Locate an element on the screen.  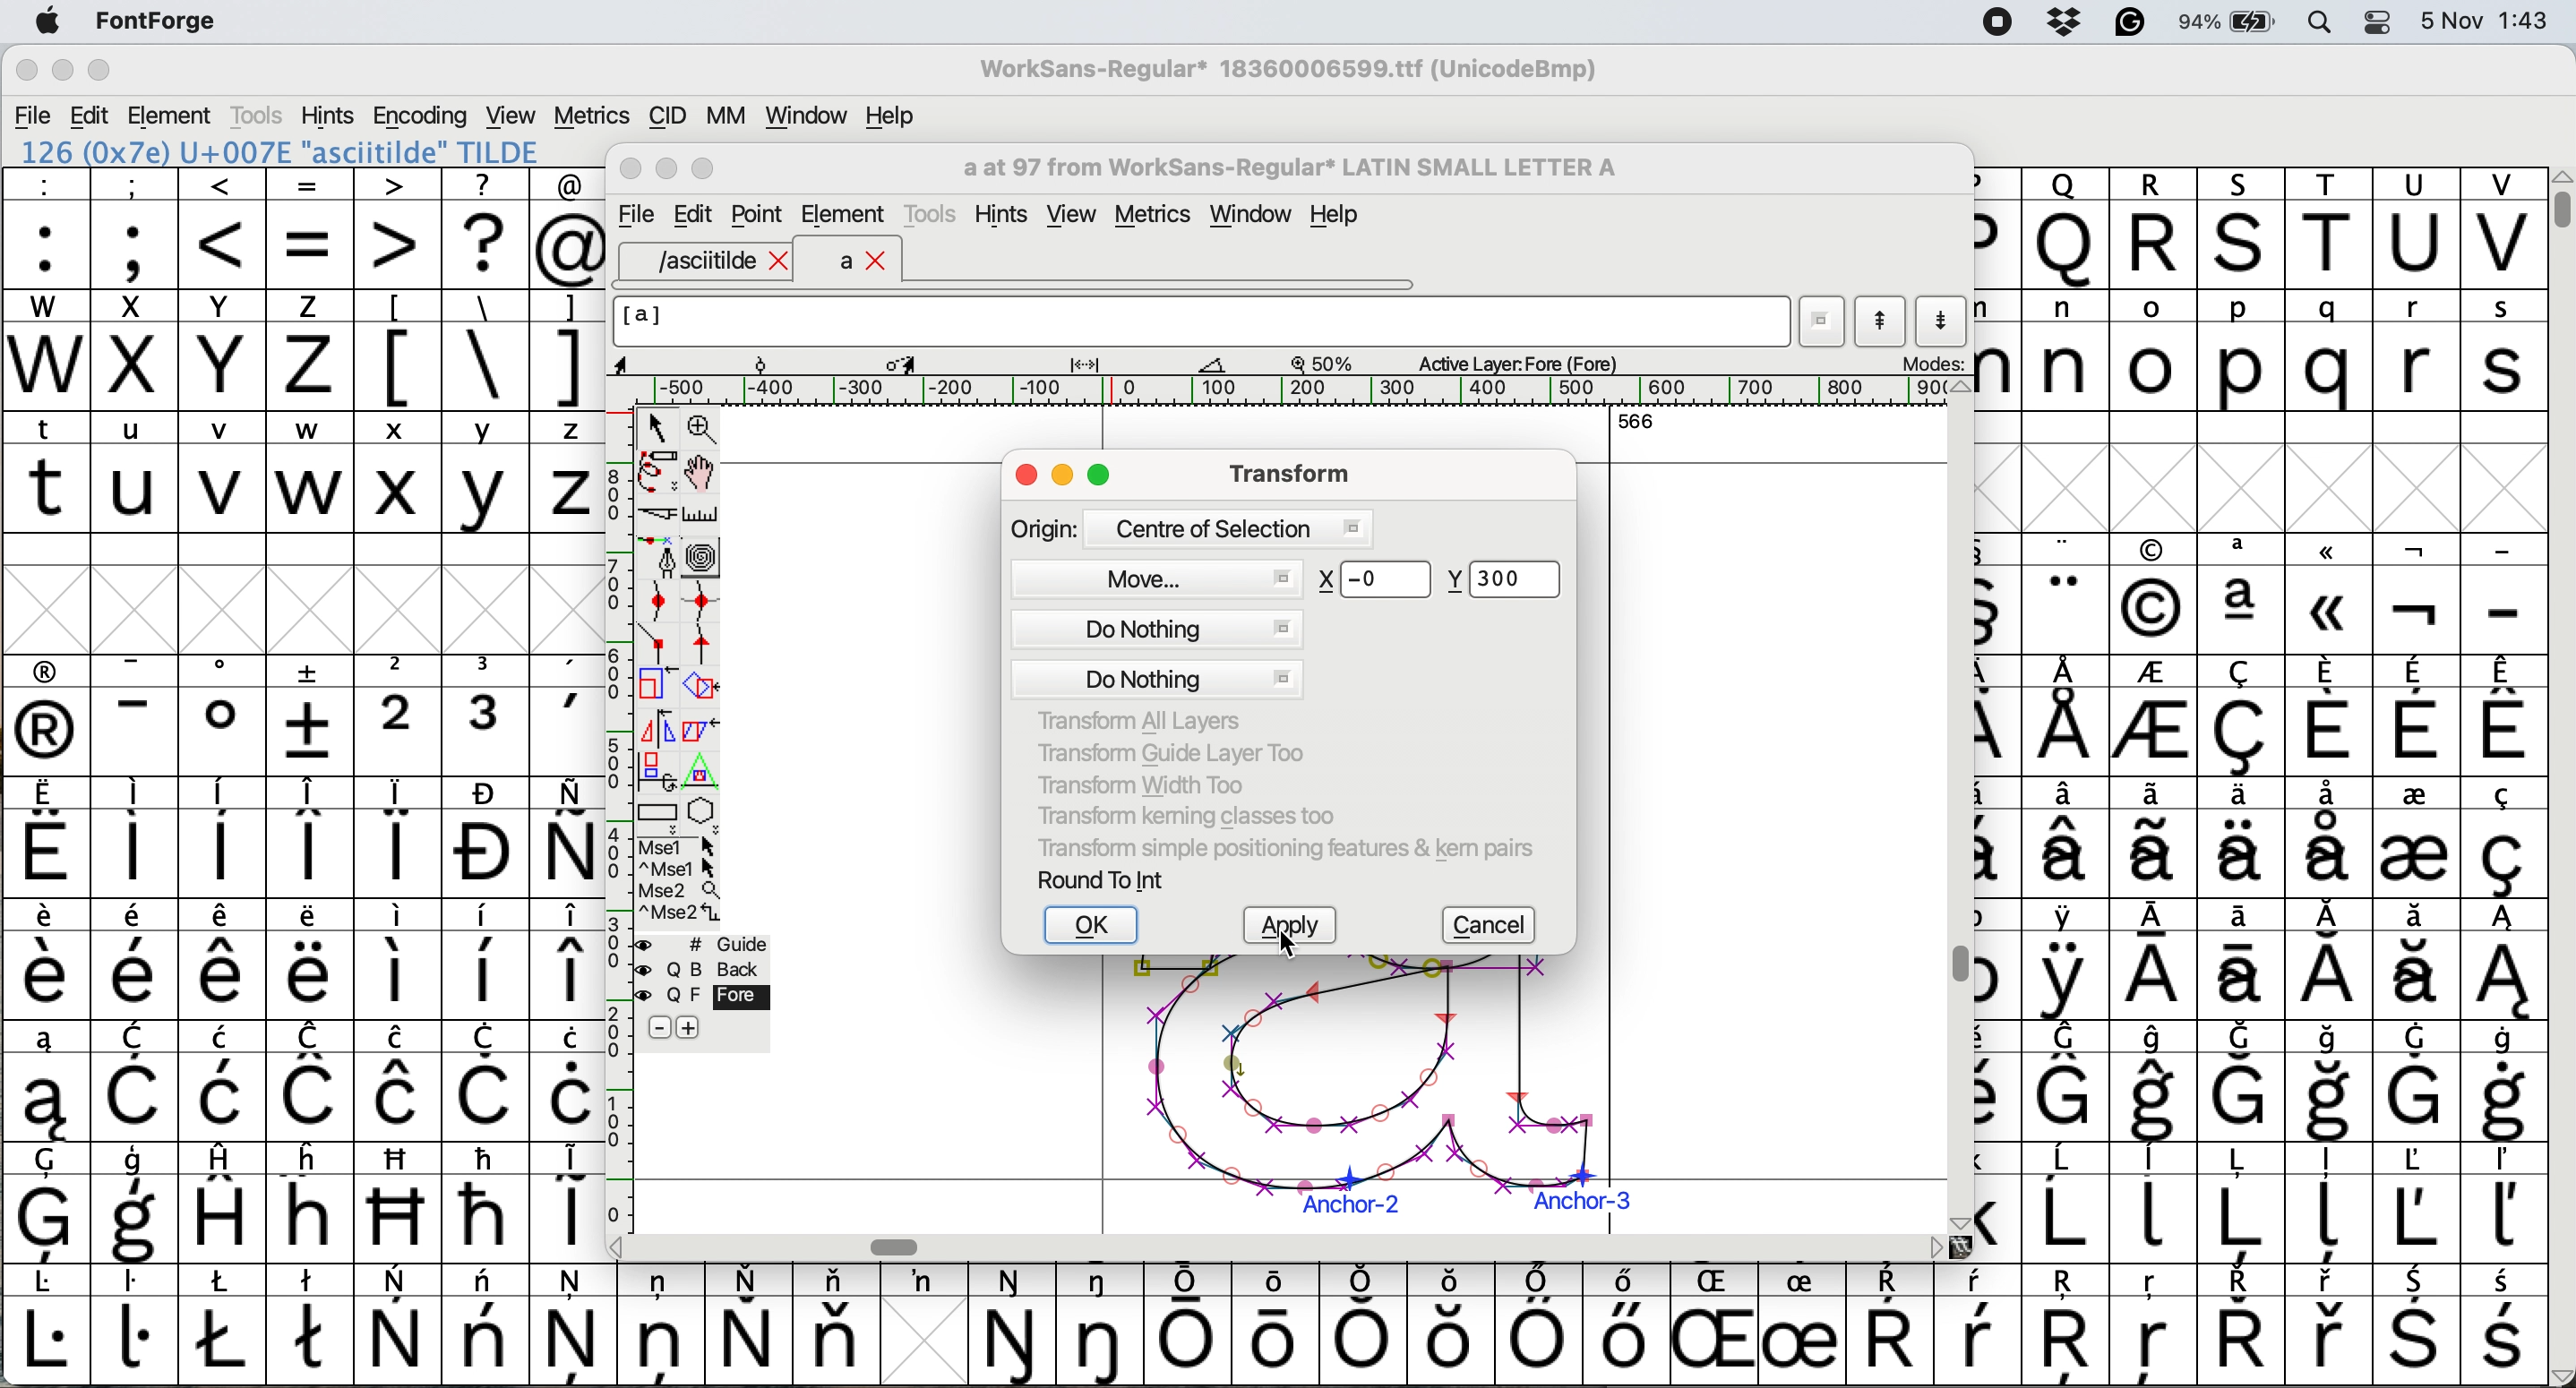
symbol is located at coordinates (2065, 960).